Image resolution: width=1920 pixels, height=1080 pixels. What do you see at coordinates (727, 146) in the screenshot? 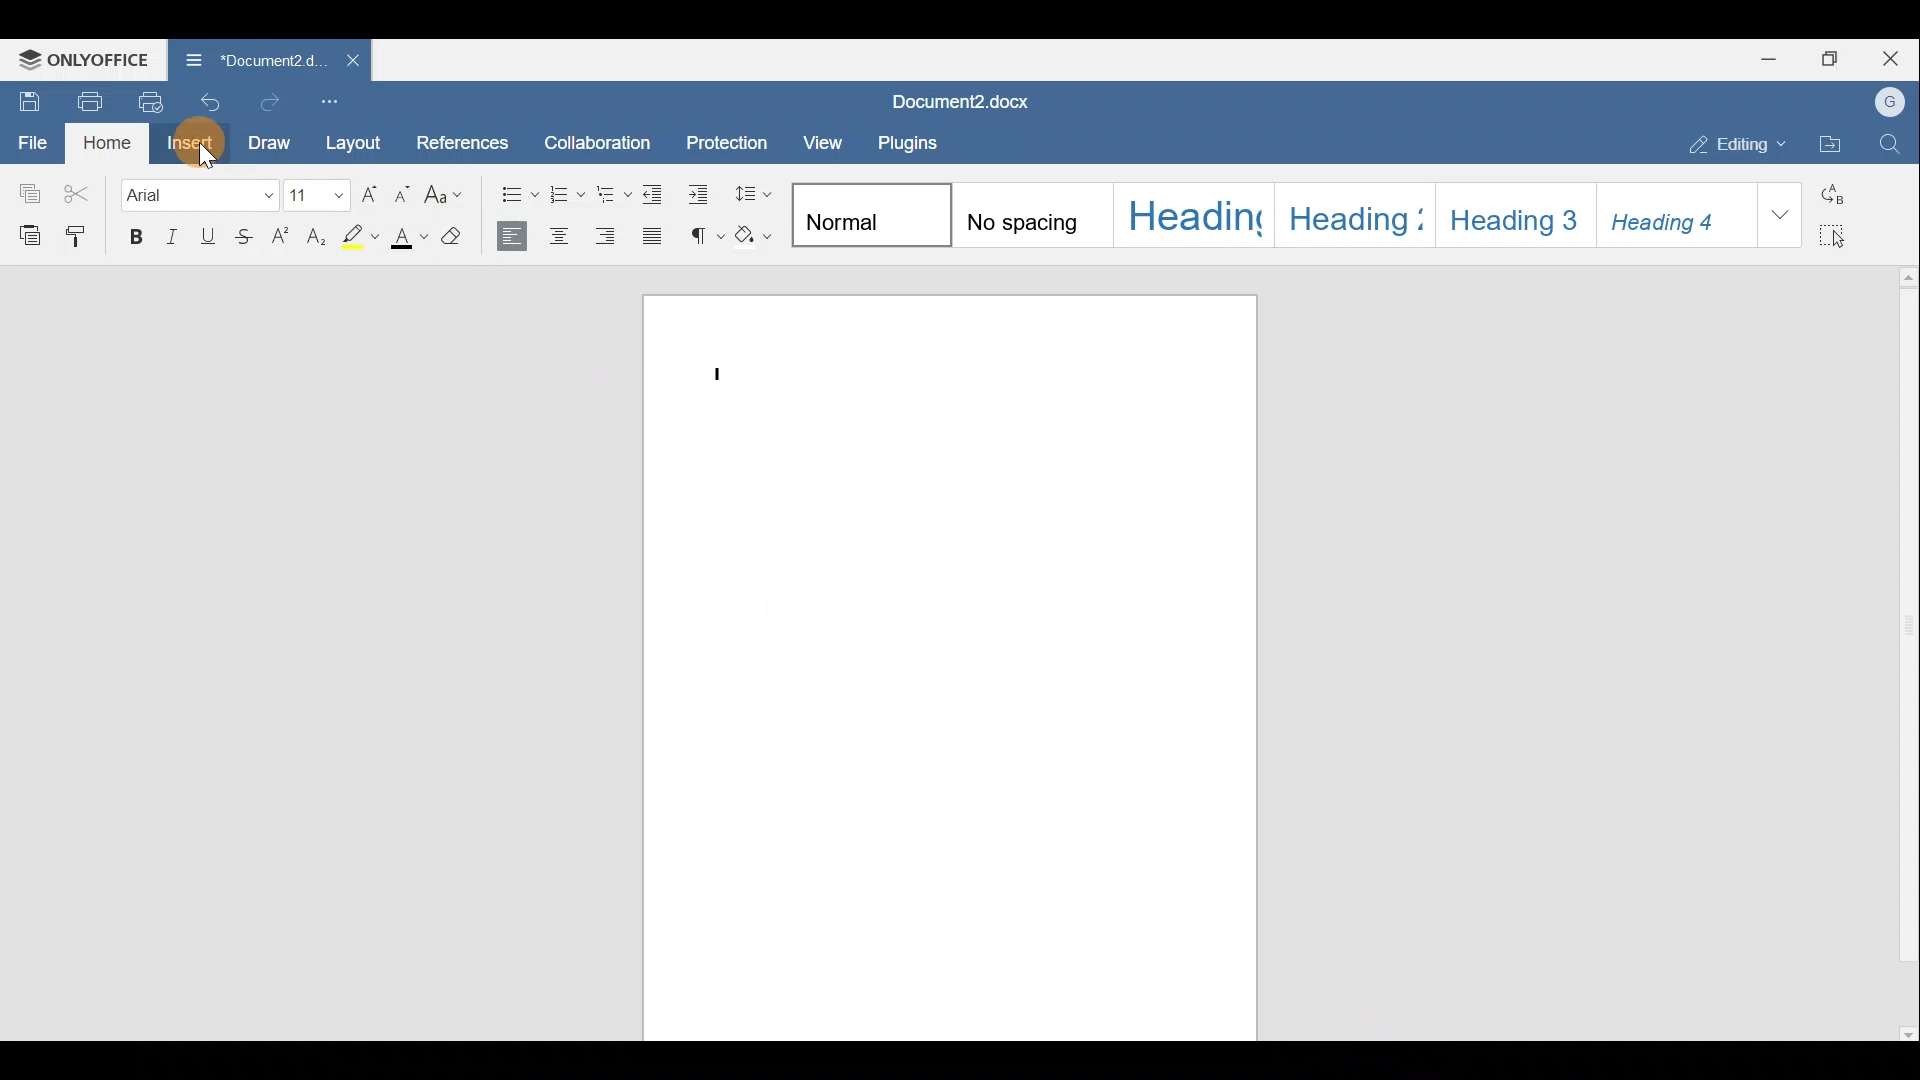
I see `Protection` at bounding box center [727, 146].